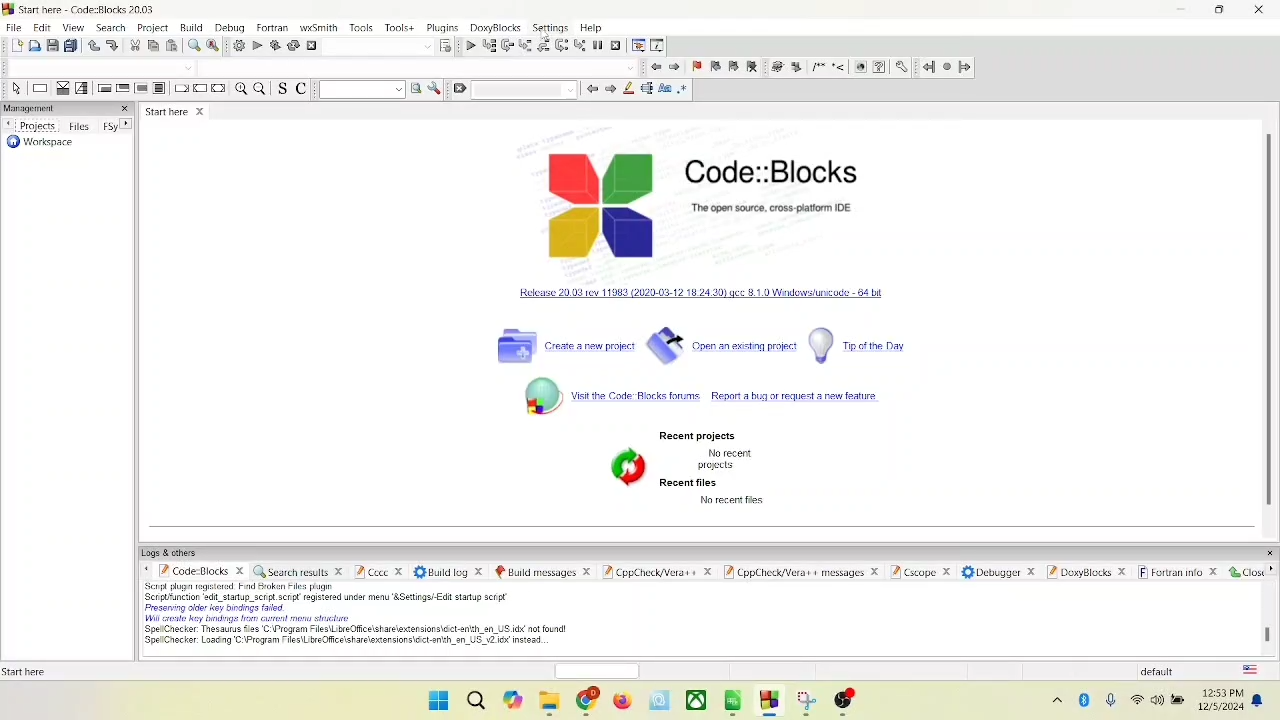 The height and width of the screenshot is (720, 1280). Describe the element at coordinates (1169, 670) in the screenshot. I see `default` at that location.